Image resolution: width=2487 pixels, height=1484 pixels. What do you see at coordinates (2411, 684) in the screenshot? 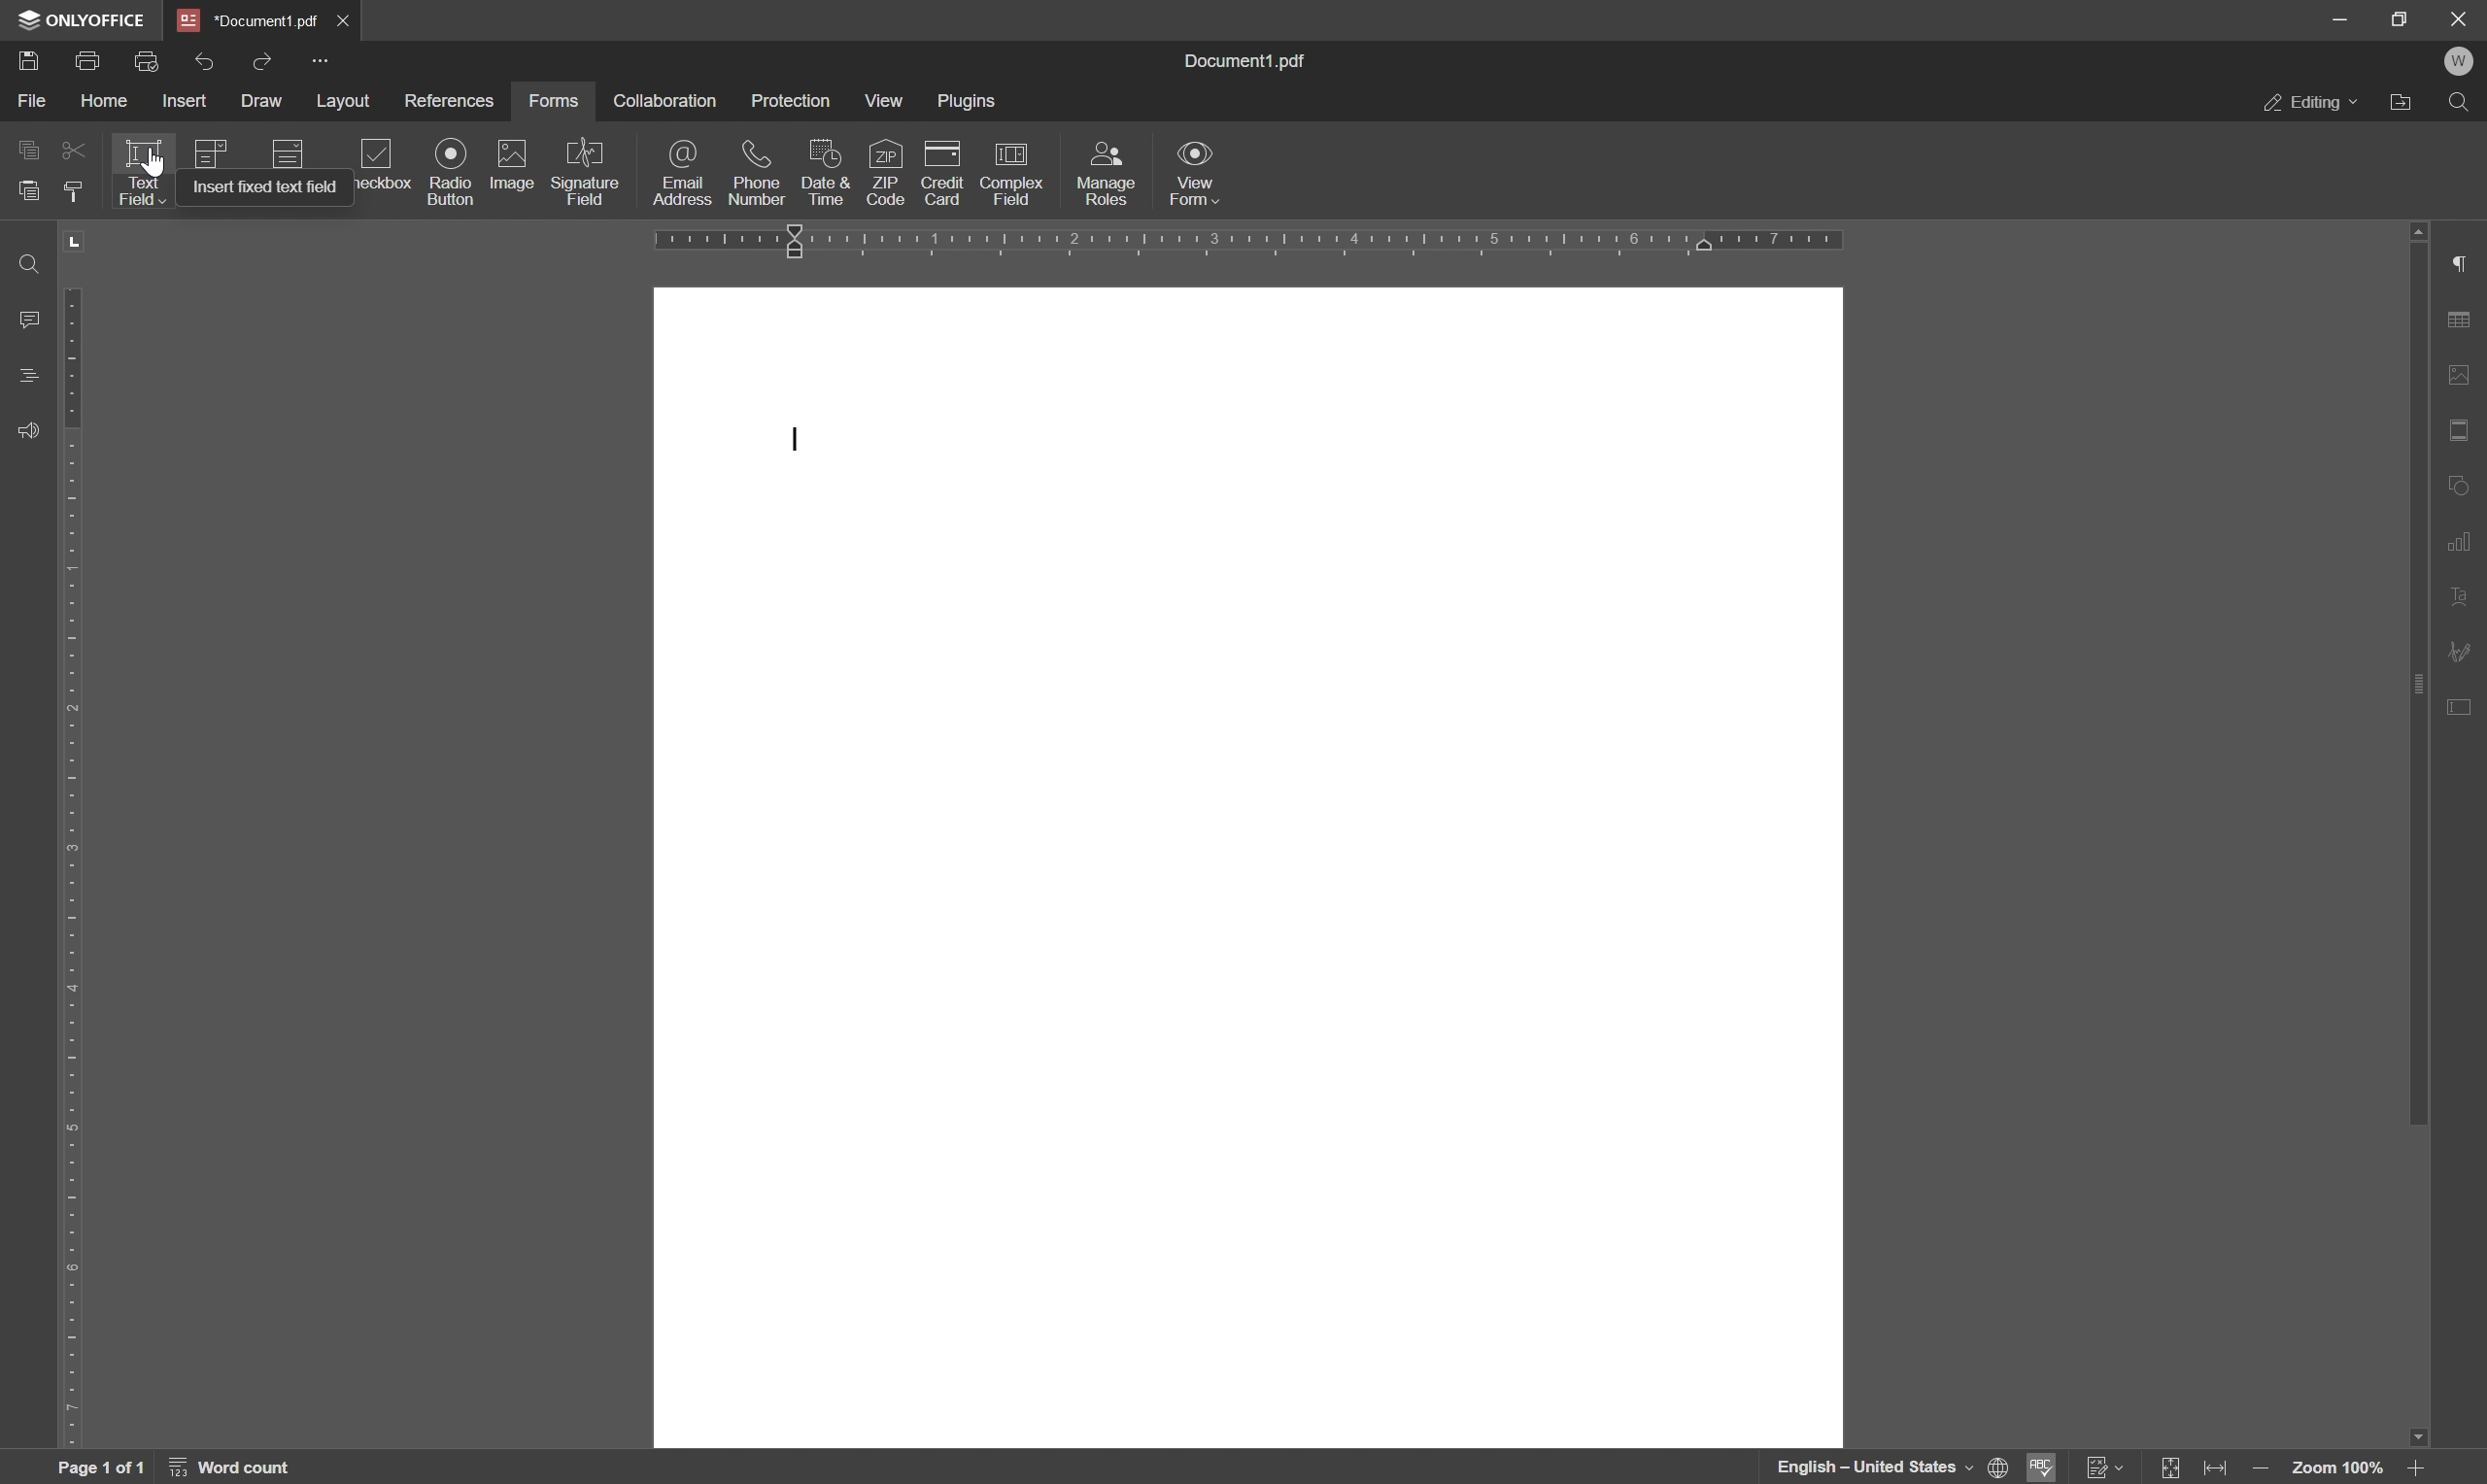
I see `scroll bar` at bounding box center [2411, 684].